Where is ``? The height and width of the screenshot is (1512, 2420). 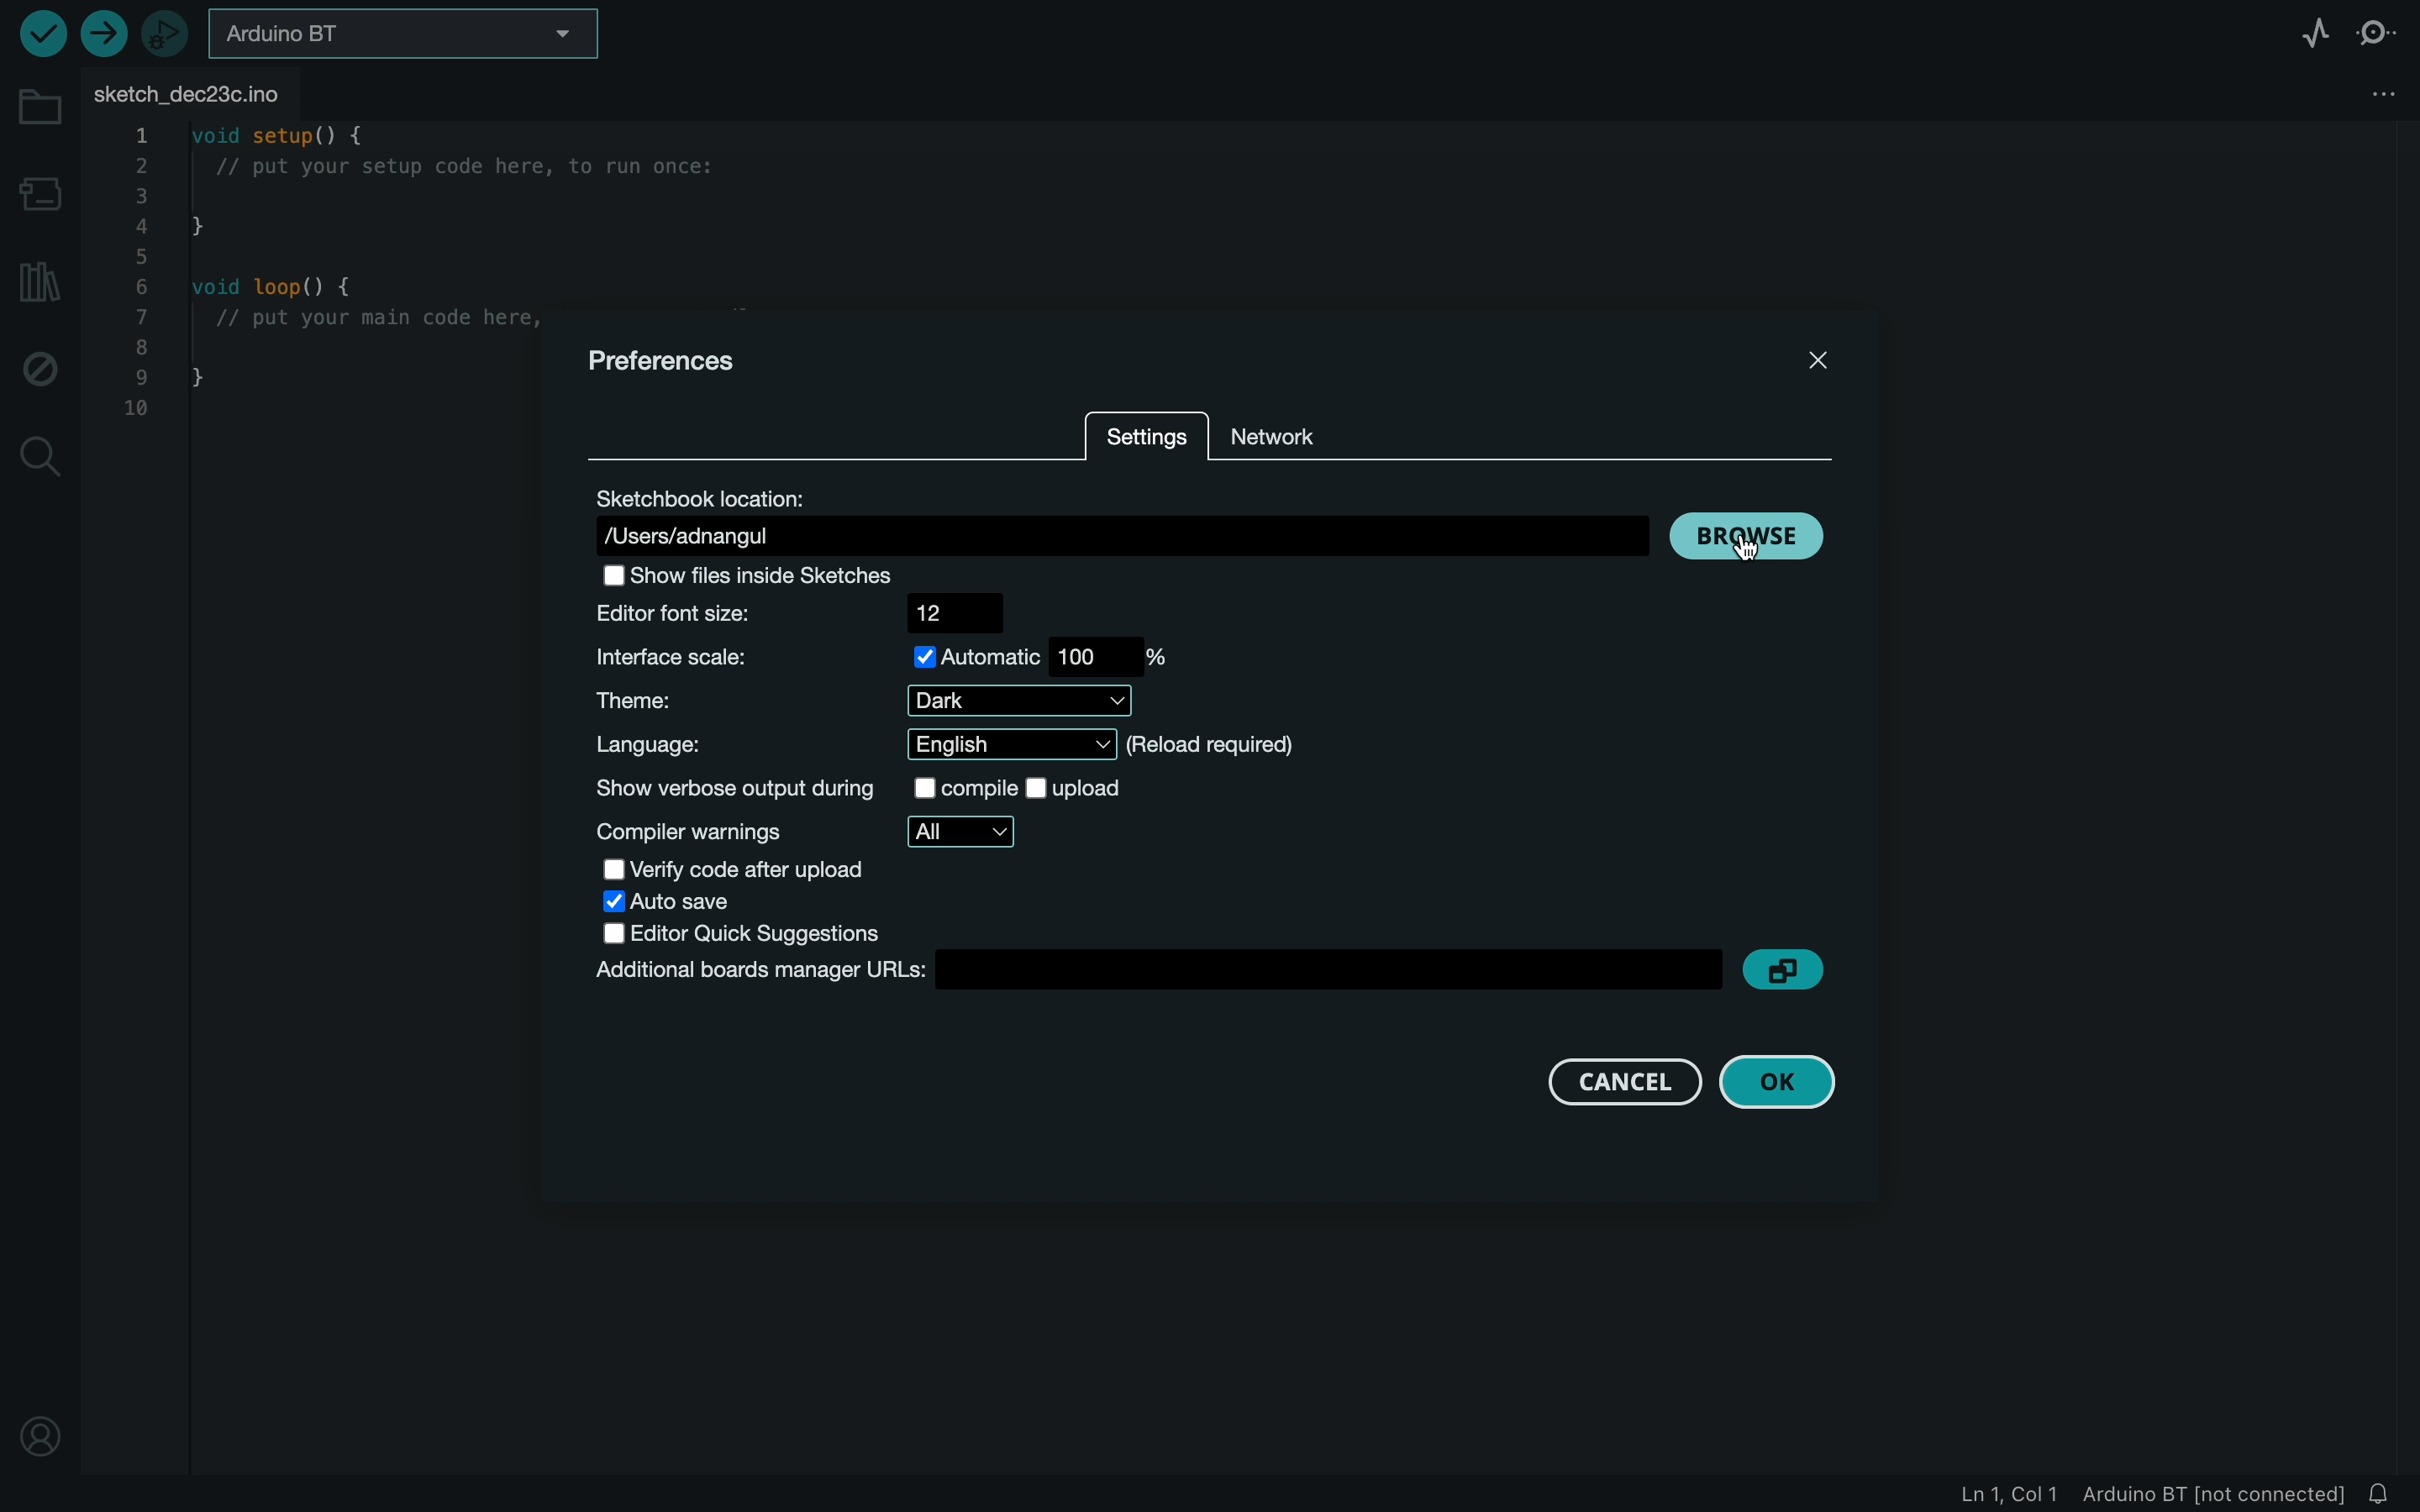
 is located at coordinates (751, 579).